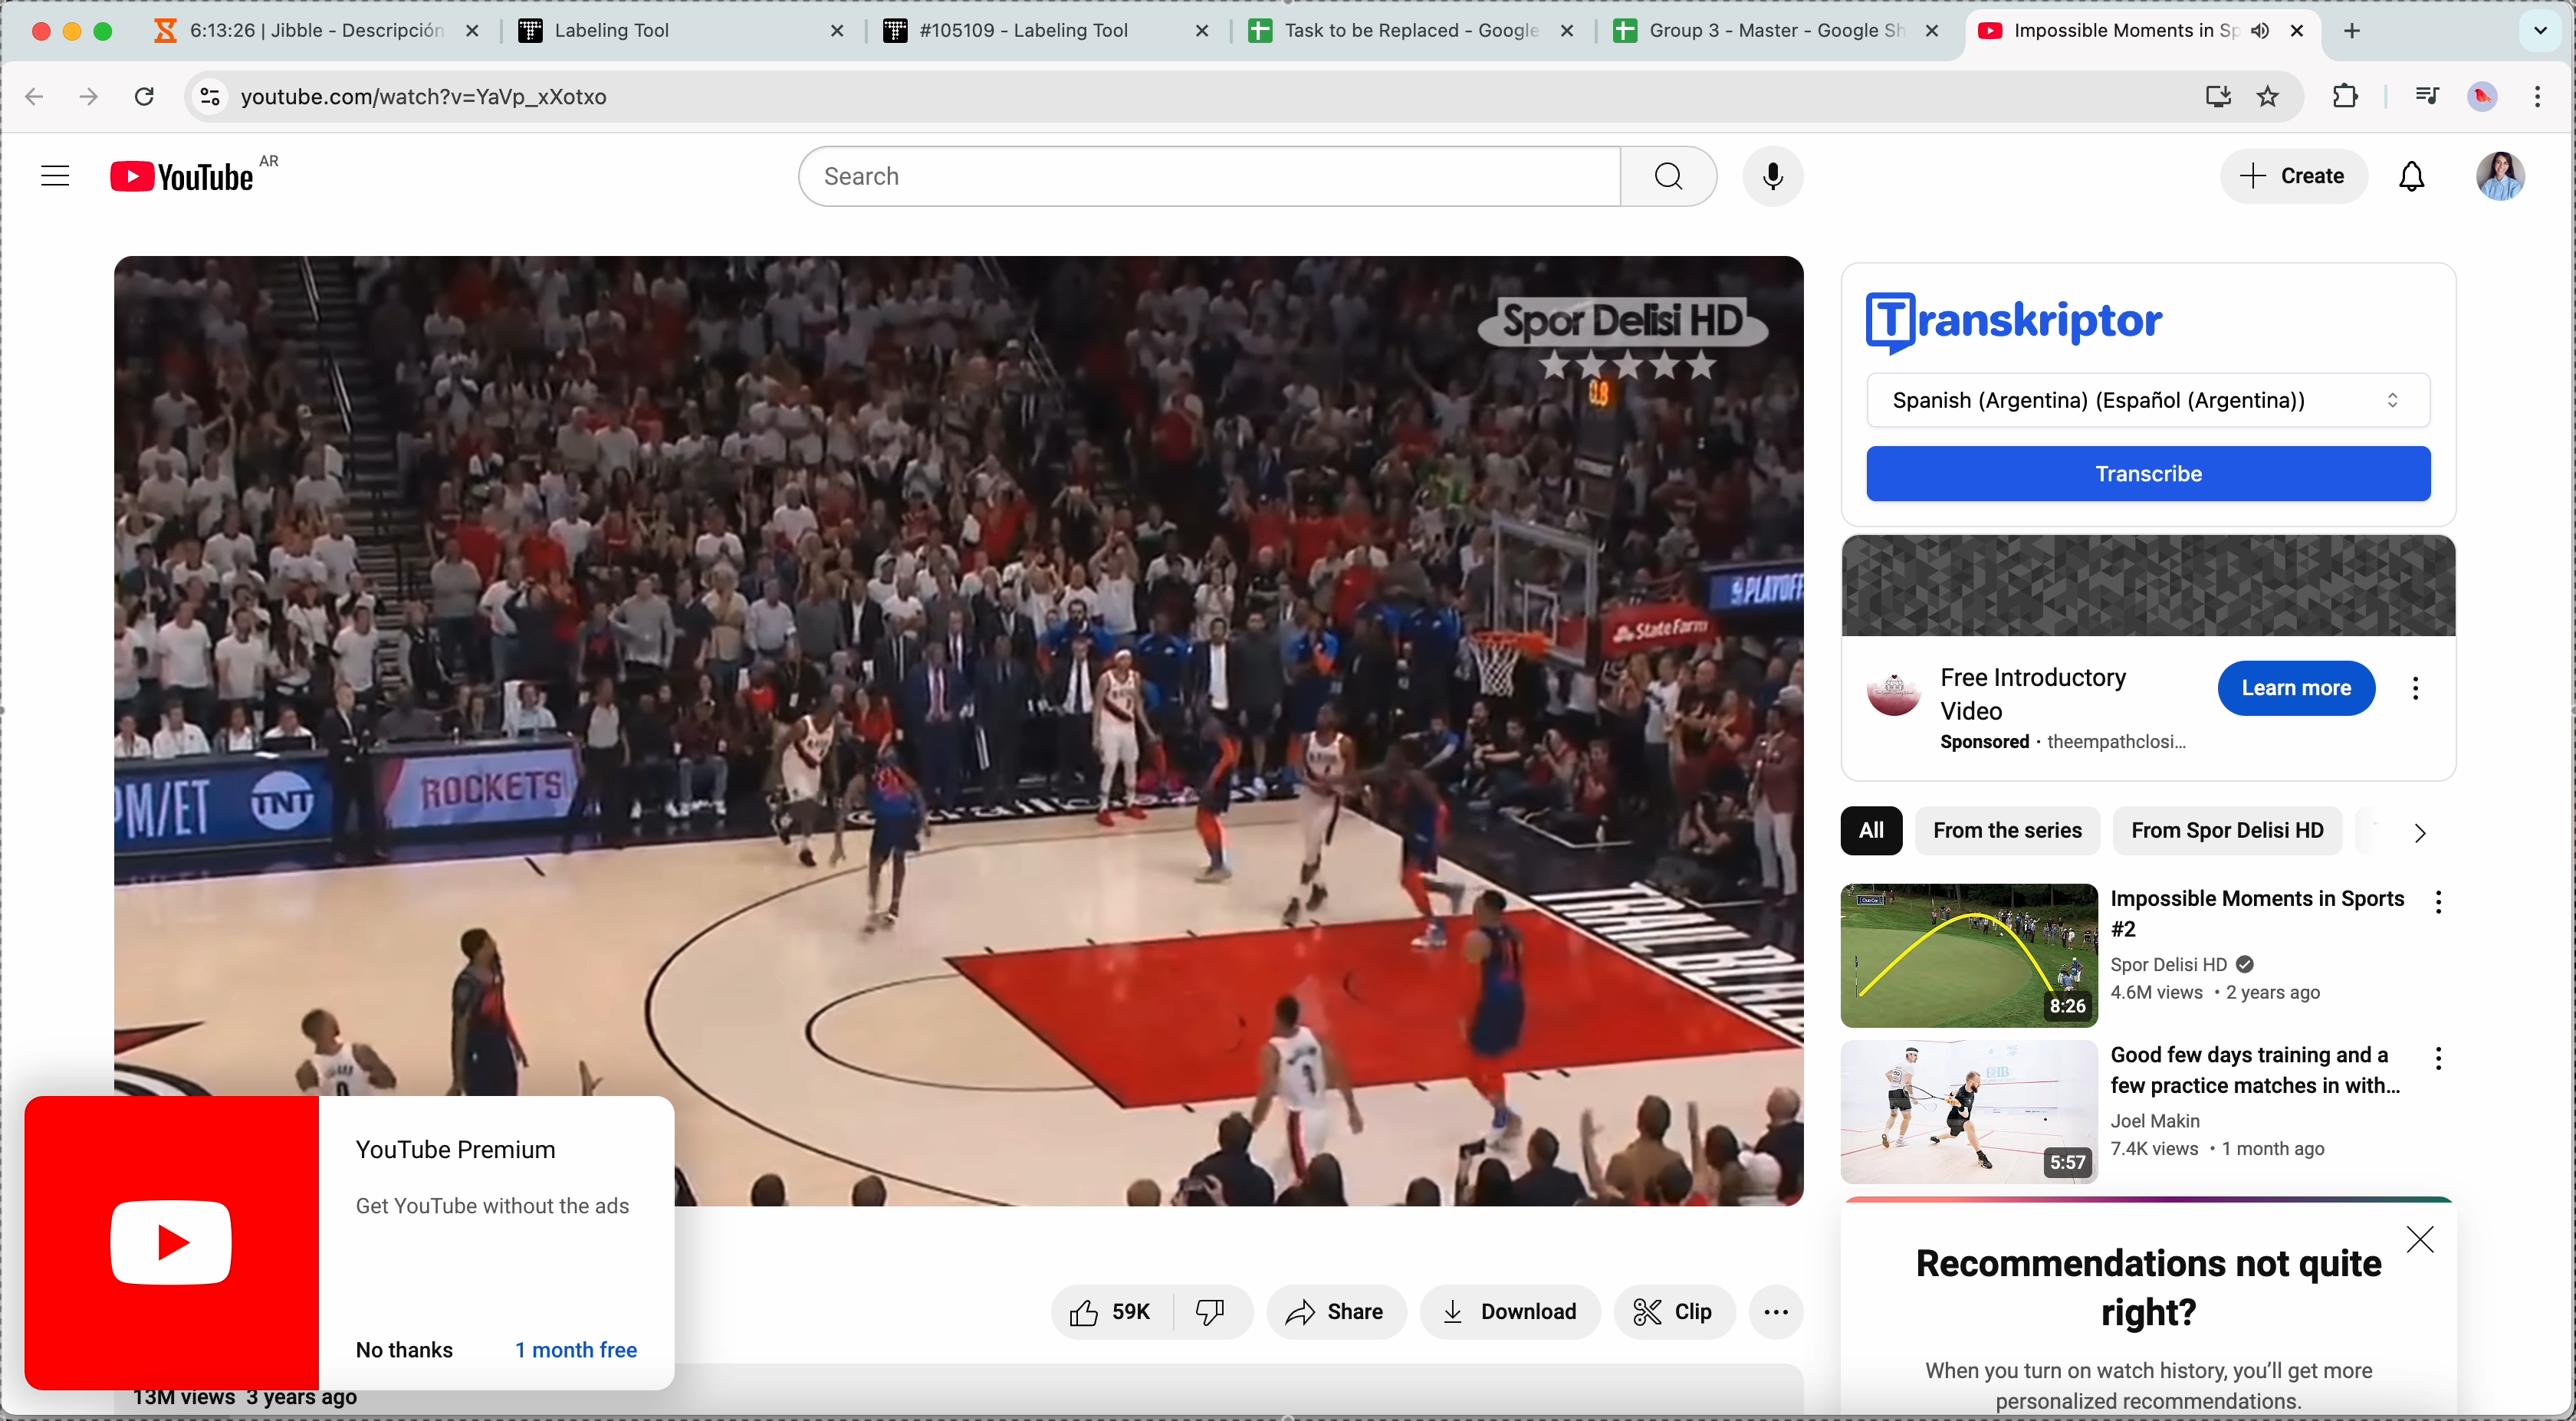 The height and width of the screenshot is (1421, 2576). Describe the element at coordinates (2014, 310) in the screenshot. I see `transkriptor logo` at that location.